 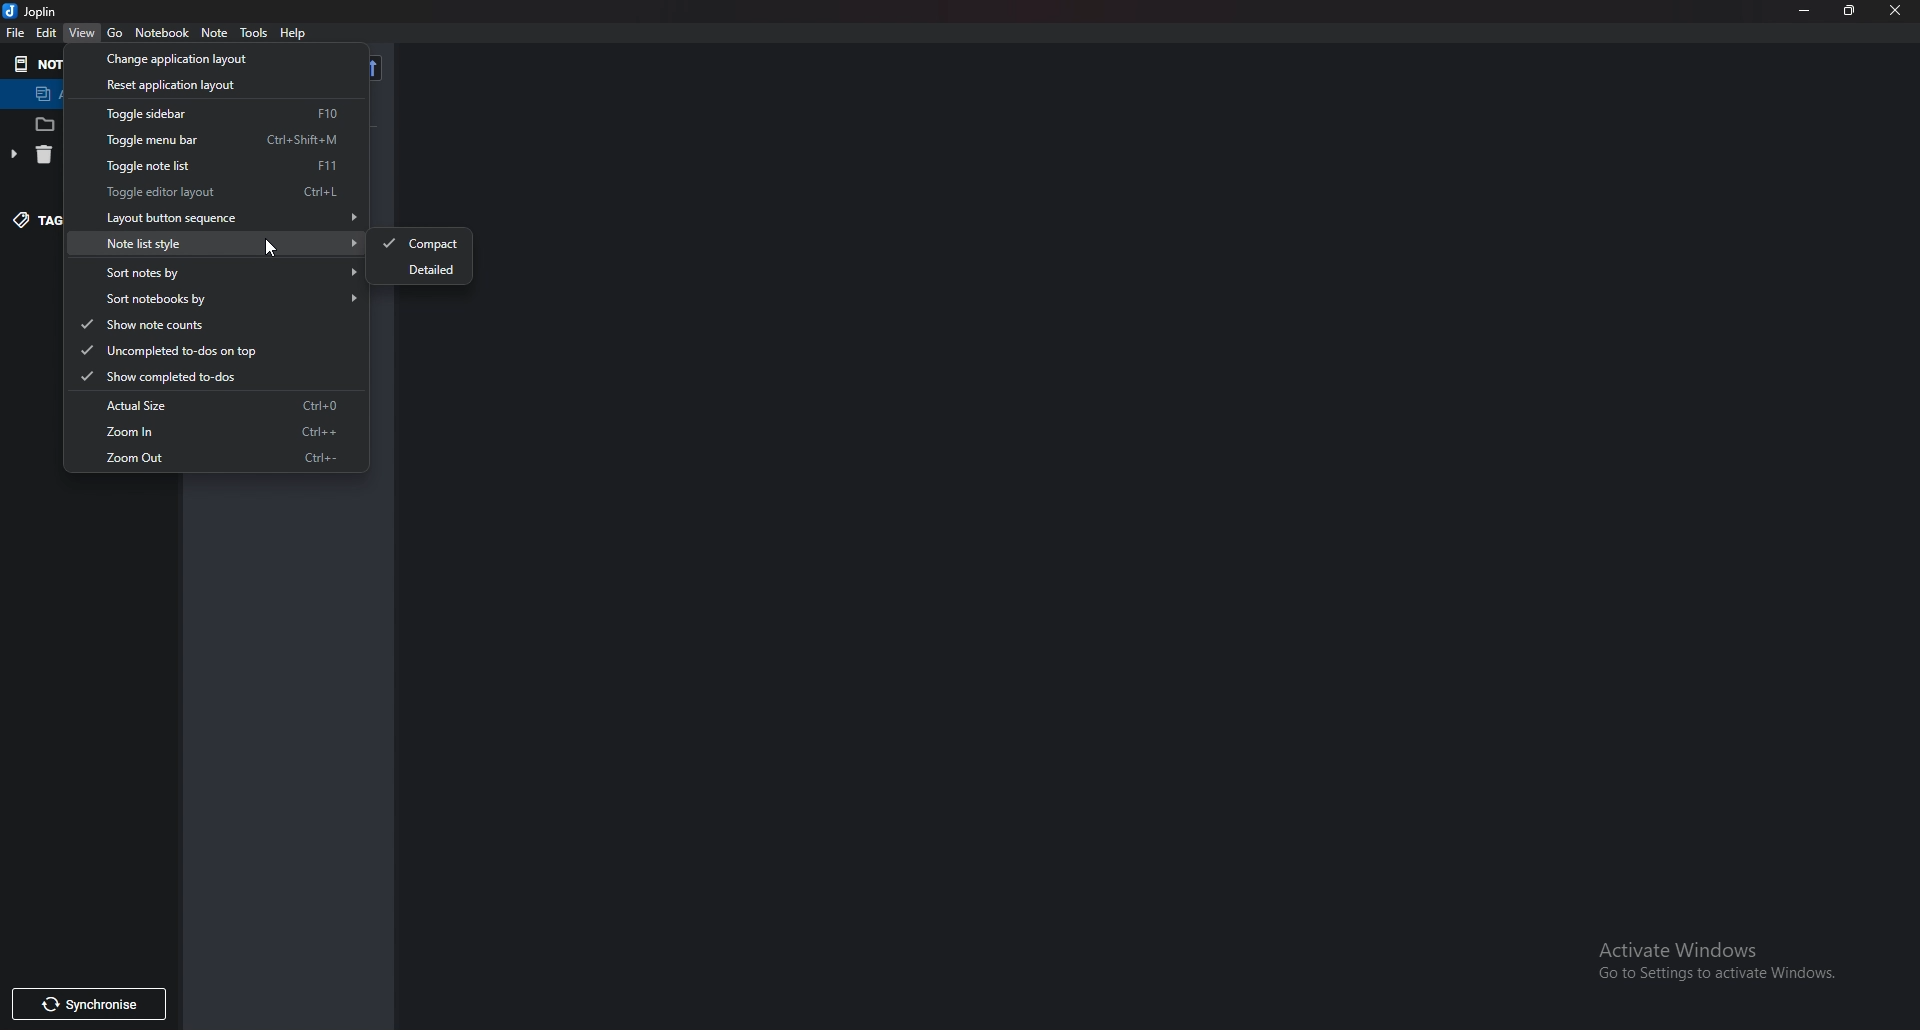 I want to click on uncompleted to-dos on top, so click(x=209, y=351).